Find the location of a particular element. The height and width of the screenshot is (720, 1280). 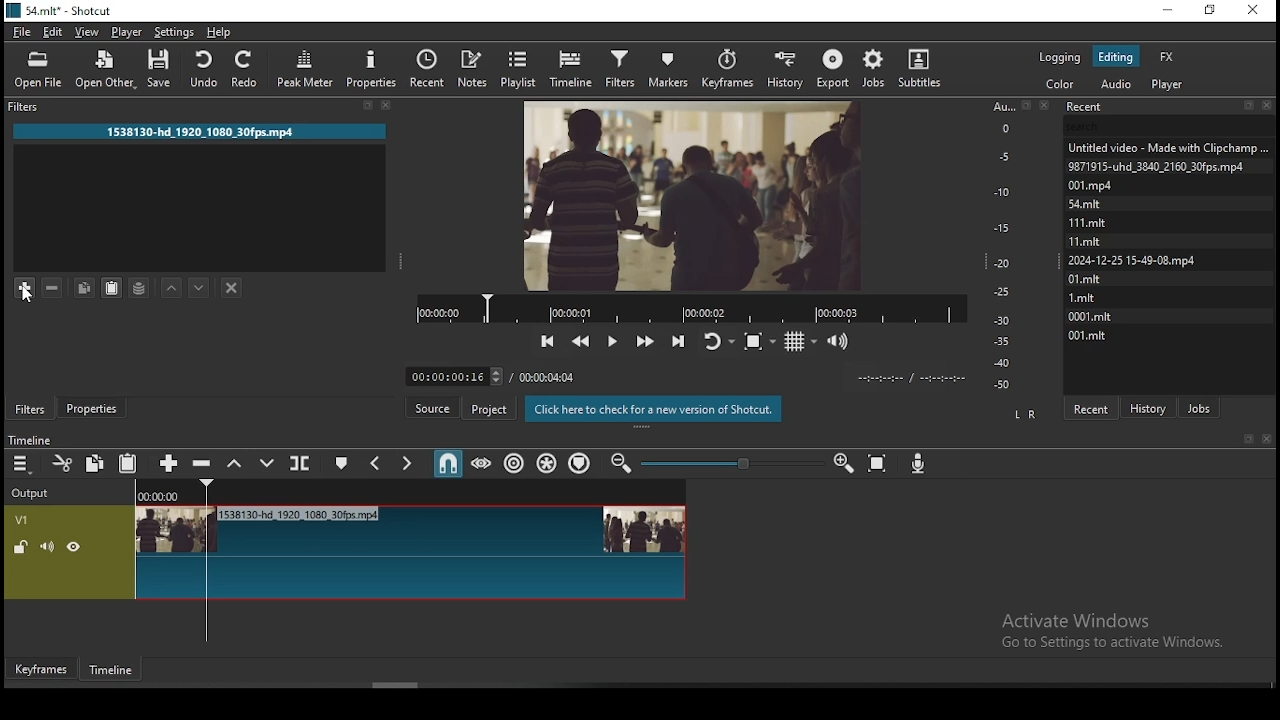

deselect filter is located at coordinates (232, 288).